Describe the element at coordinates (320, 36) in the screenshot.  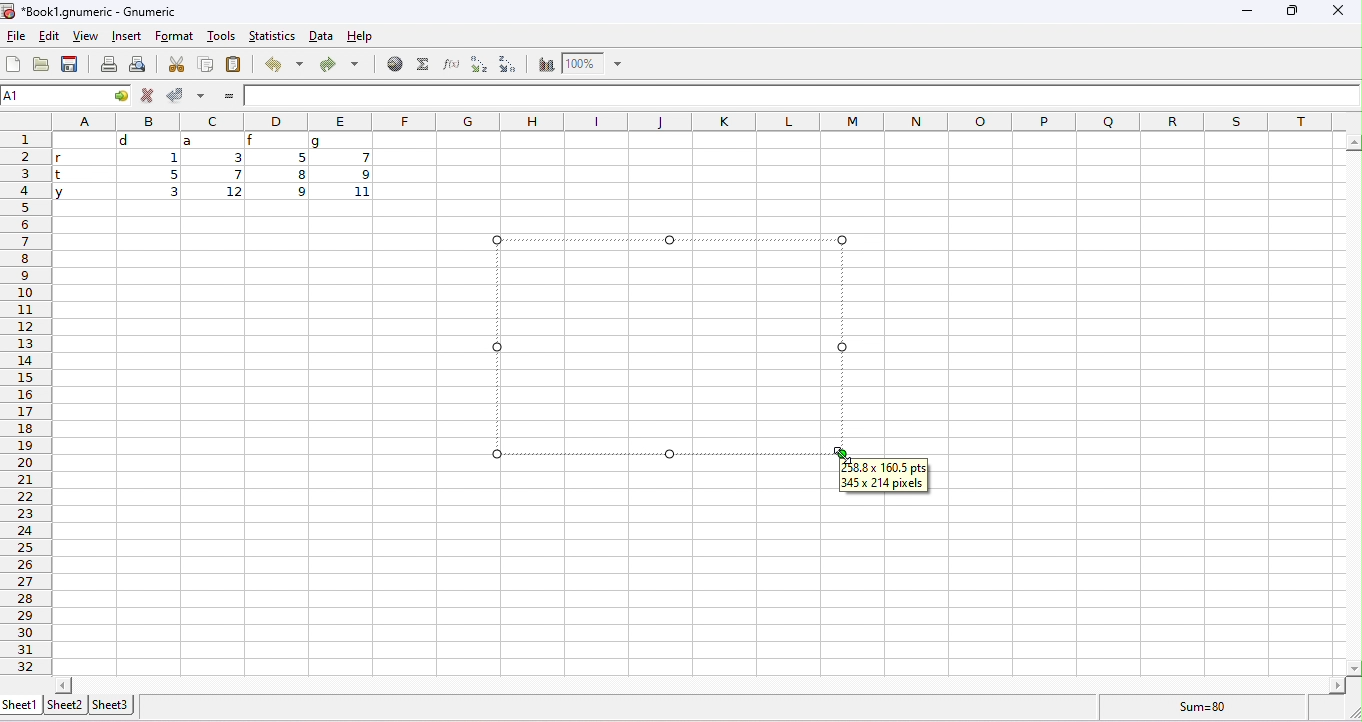
I see `data` at that location.